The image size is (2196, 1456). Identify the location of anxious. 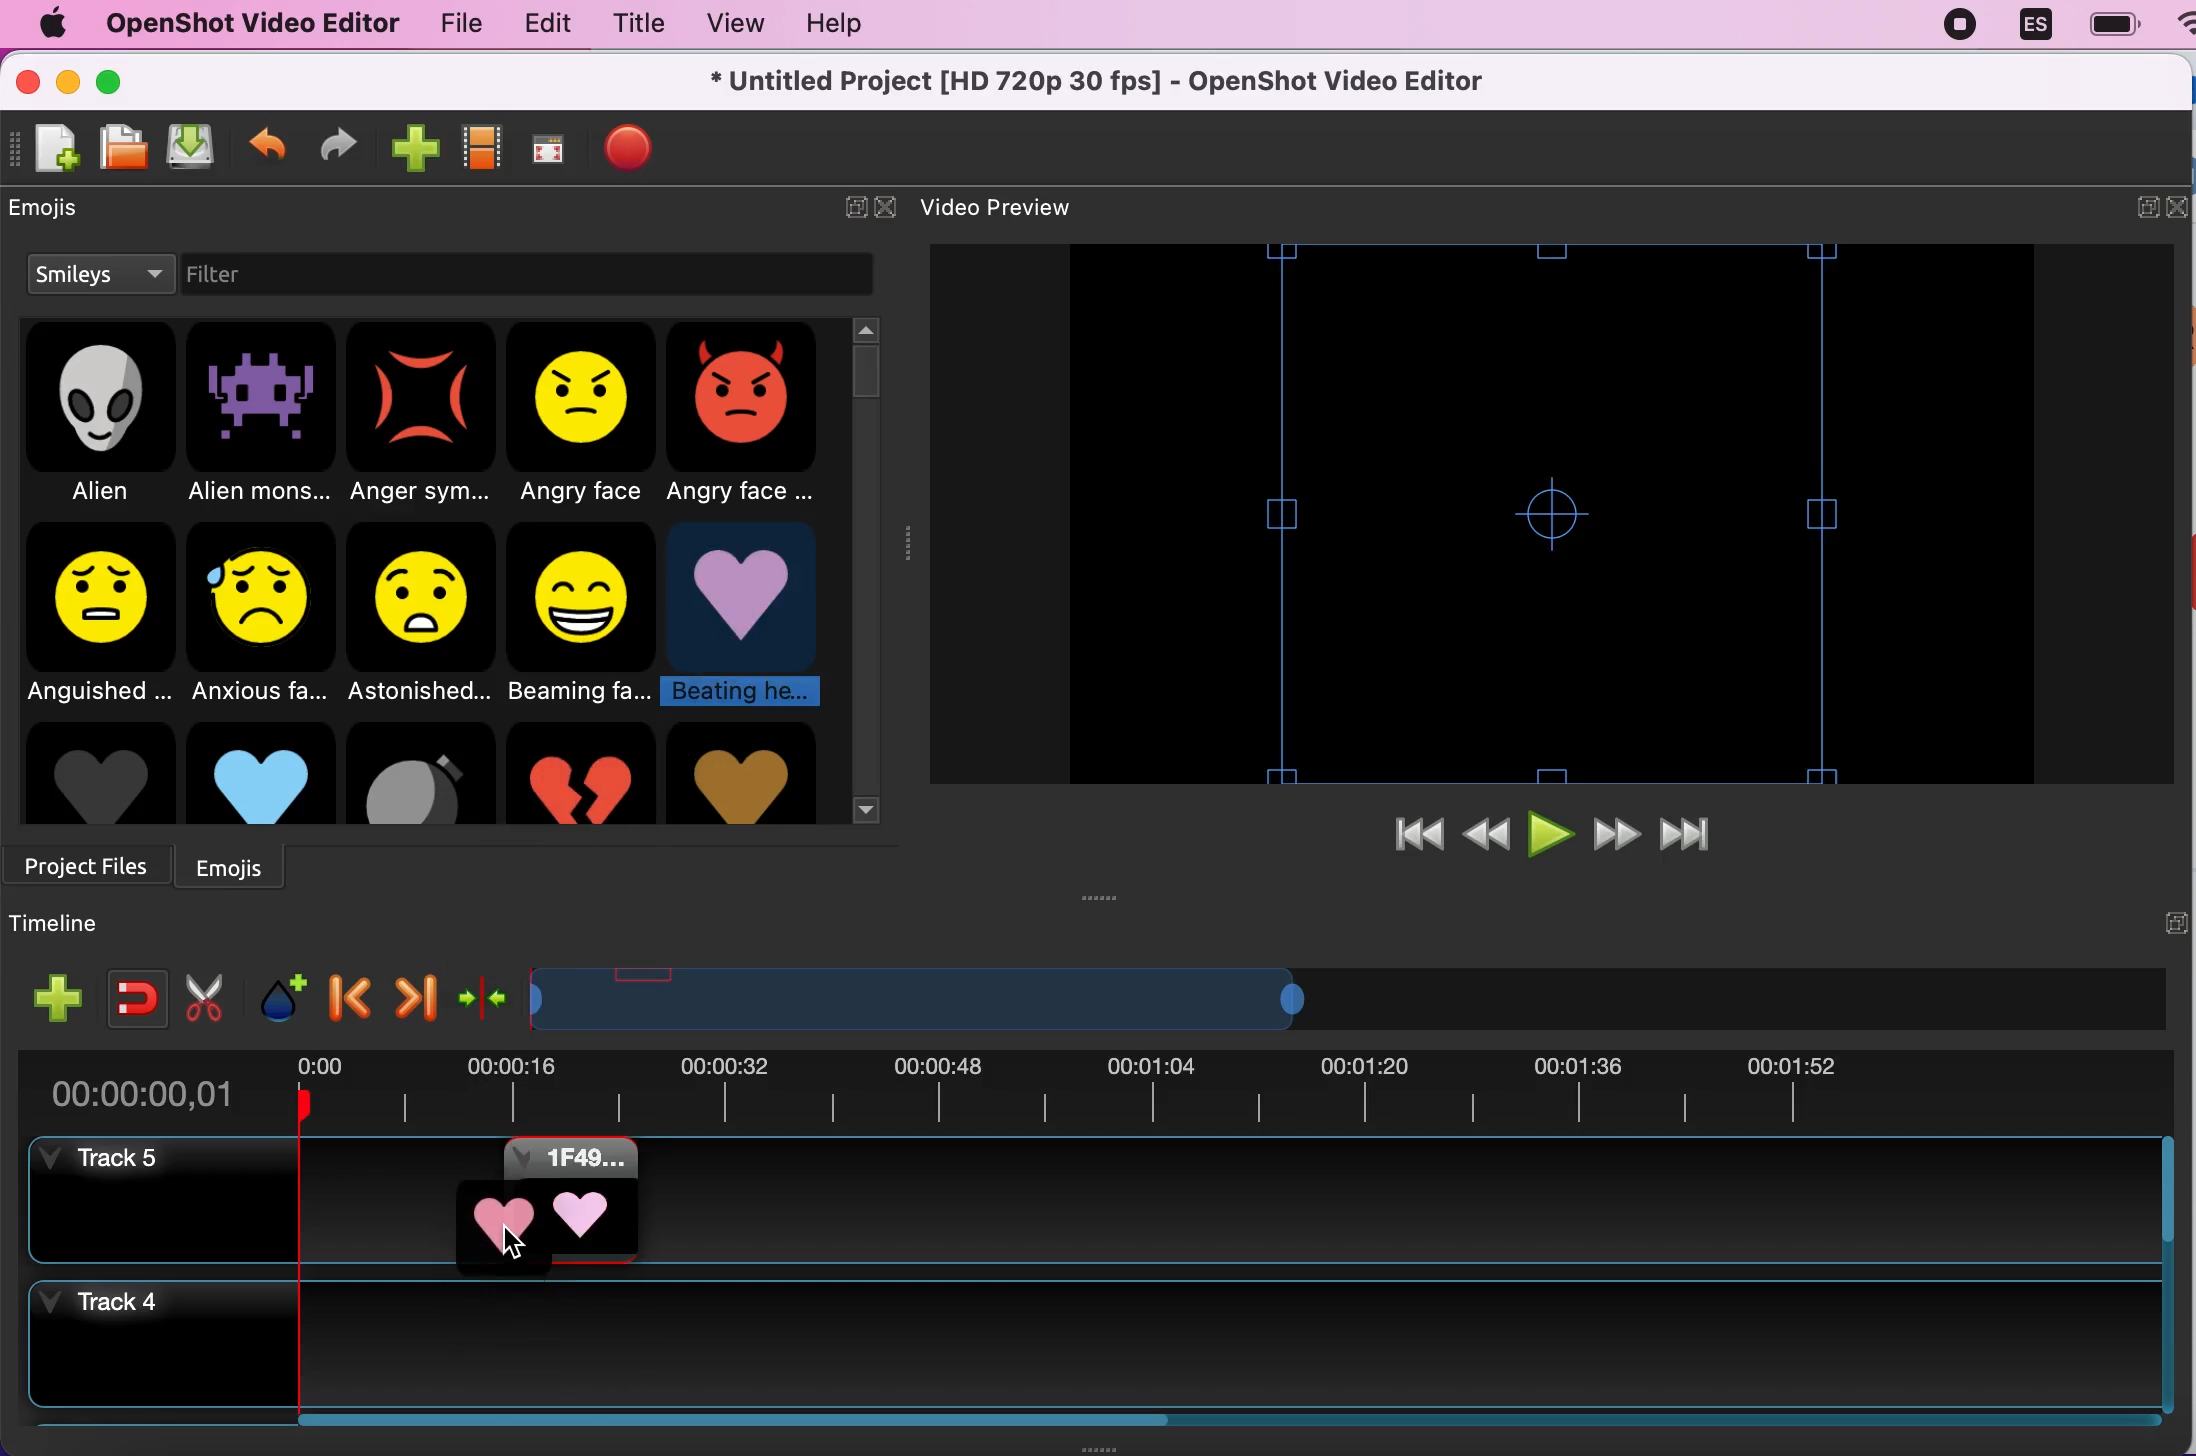
(266, 610).